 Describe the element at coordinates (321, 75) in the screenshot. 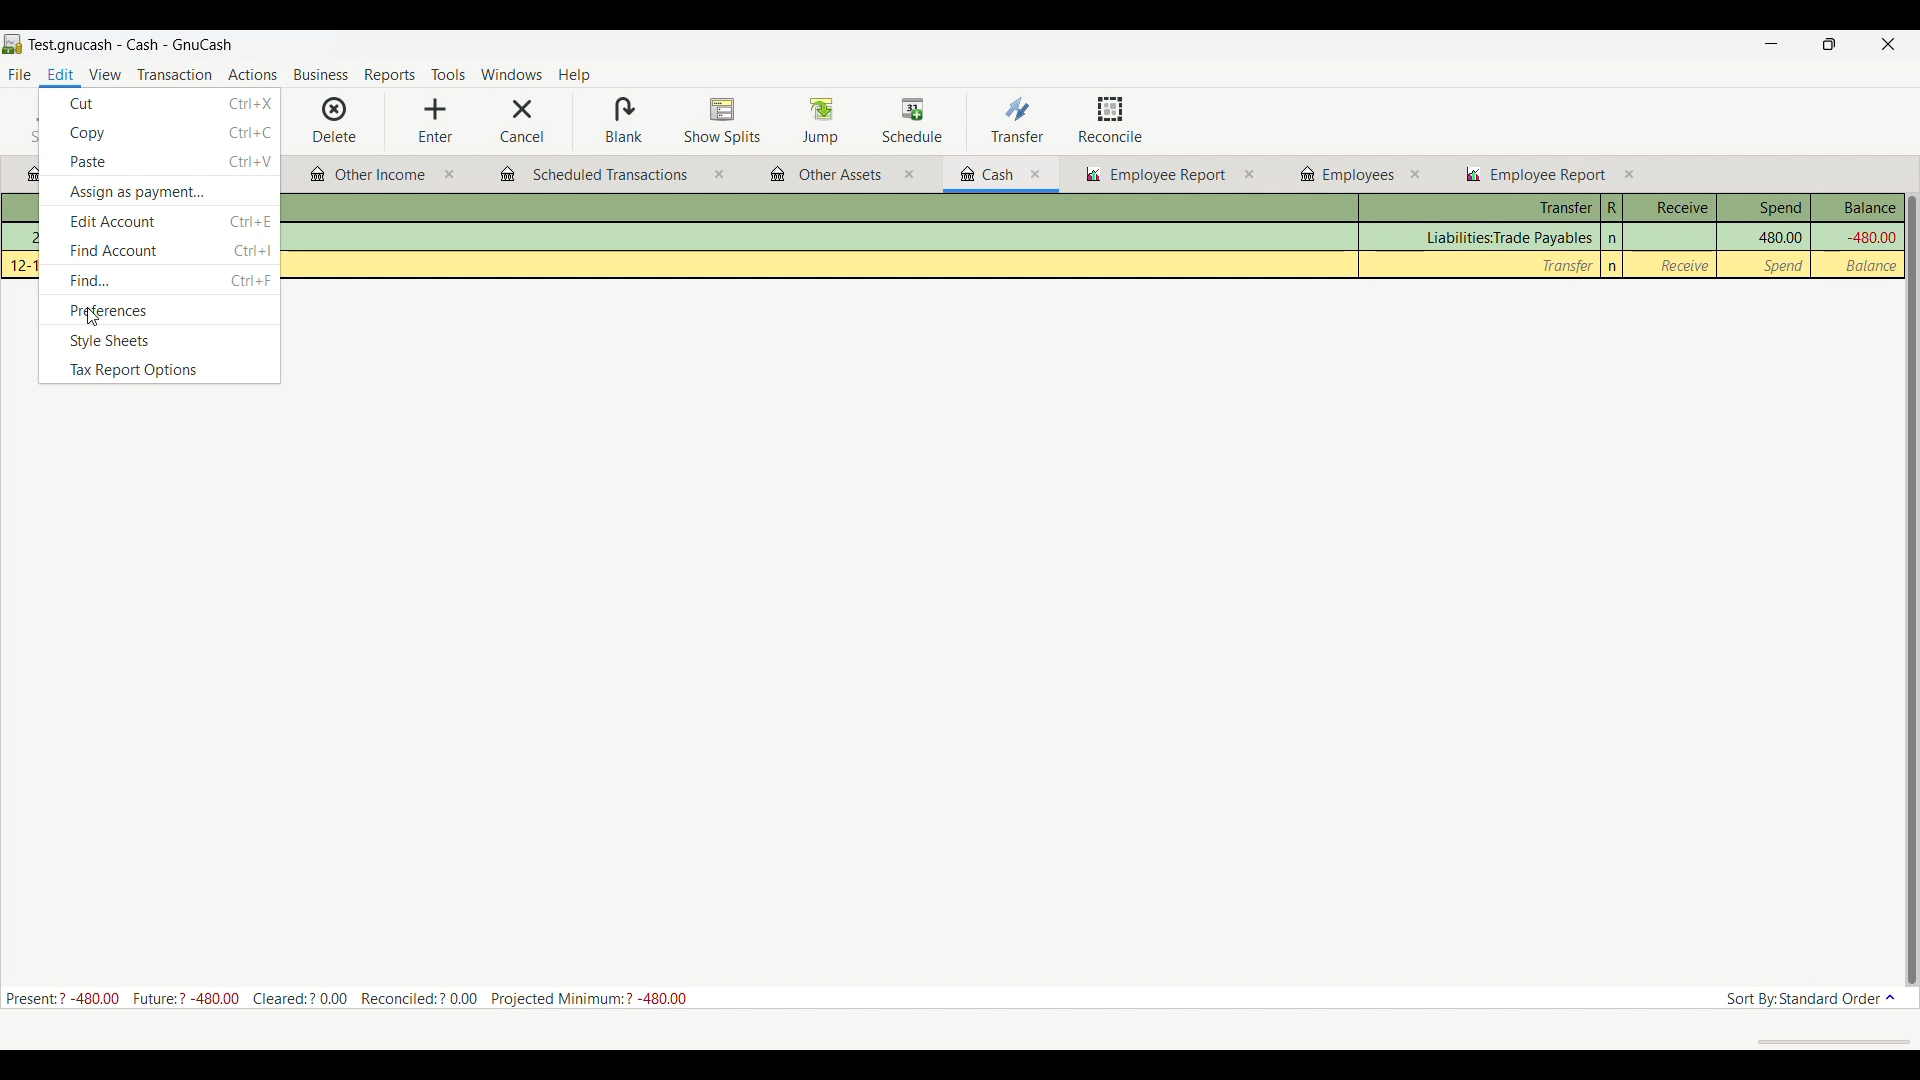

I see `Business menu` at that location.